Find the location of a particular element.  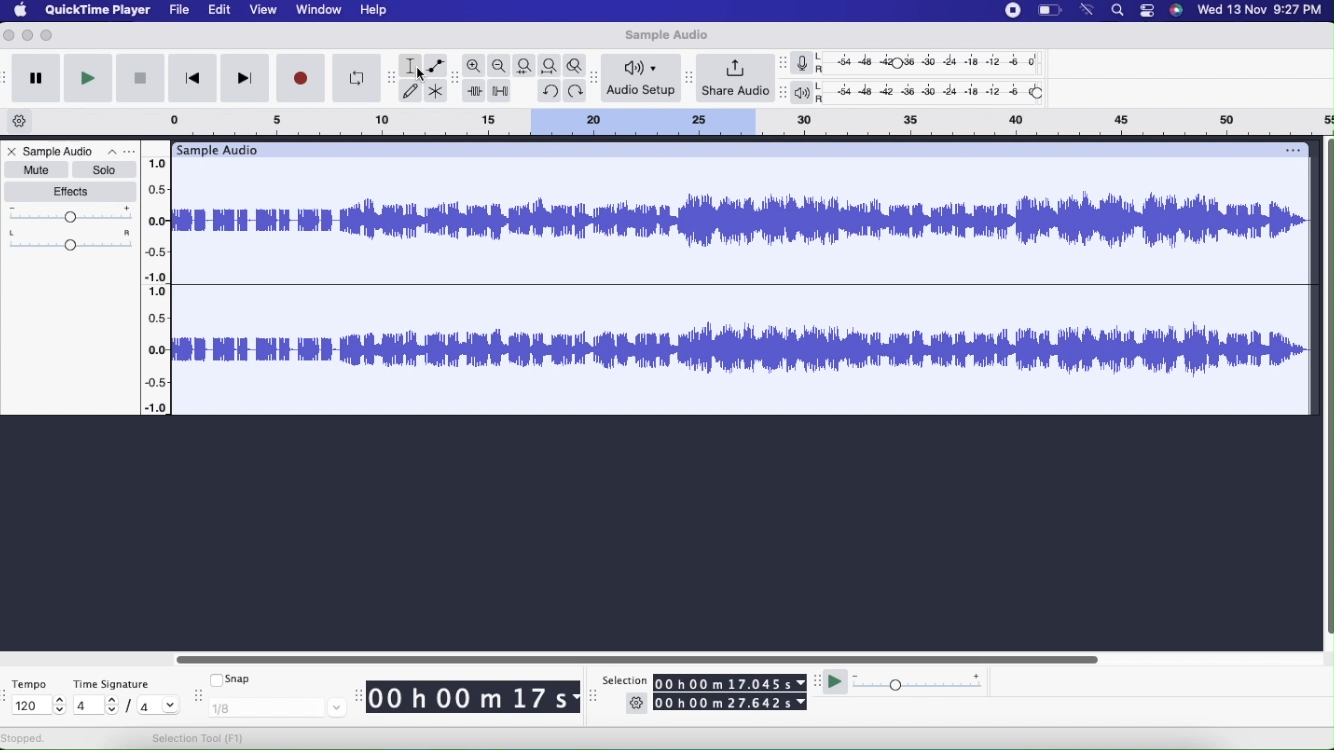

Help is located at coordinates (374, 12).